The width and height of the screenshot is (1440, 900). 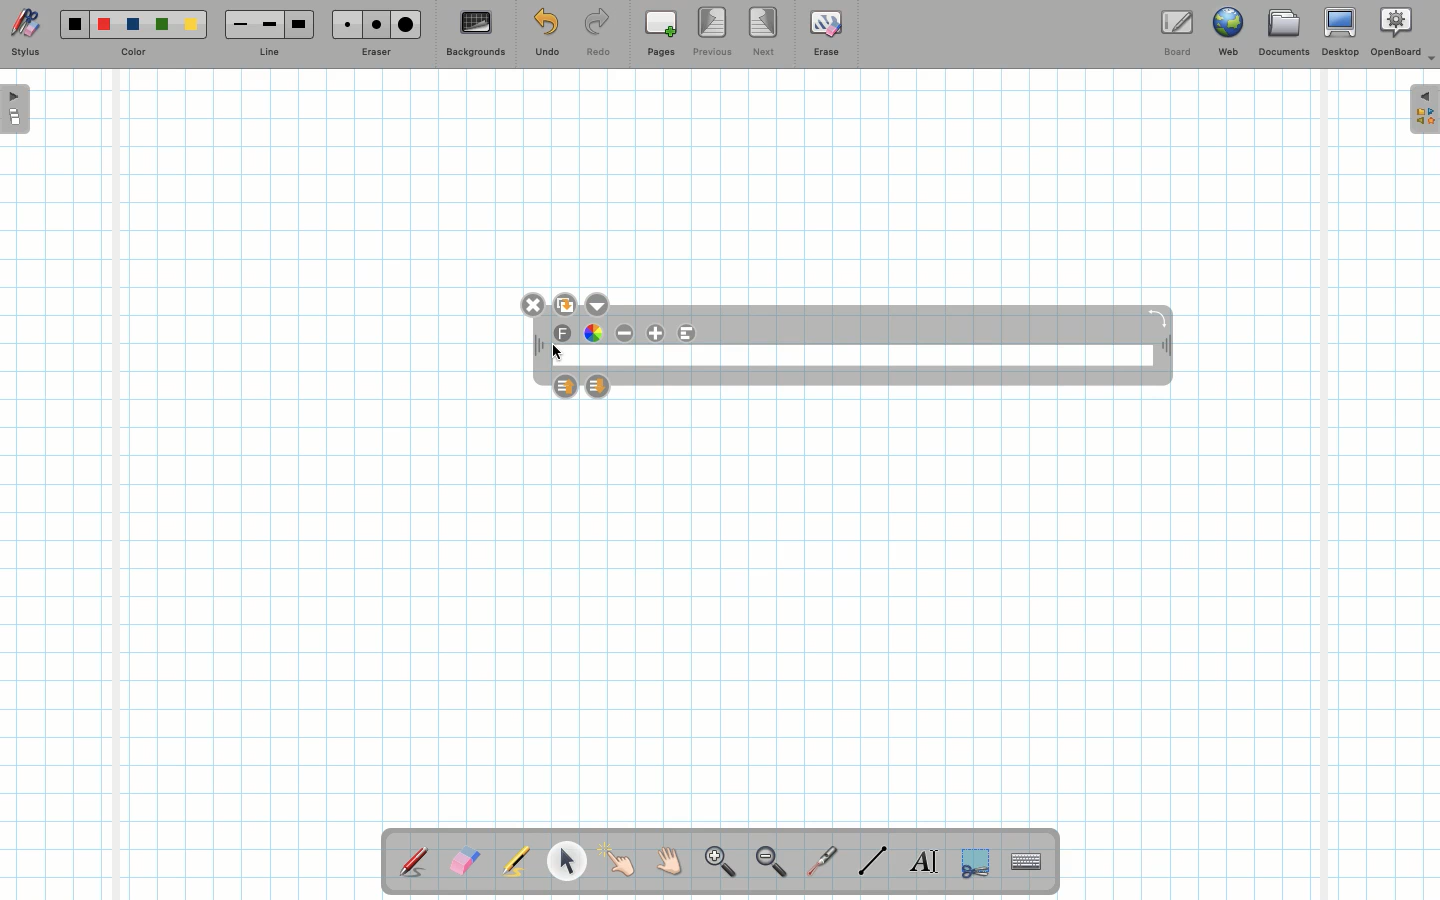 What do you see at coordinates (105, 25) in the screenshot?
I see `Red` at bounding box center [105, 25].